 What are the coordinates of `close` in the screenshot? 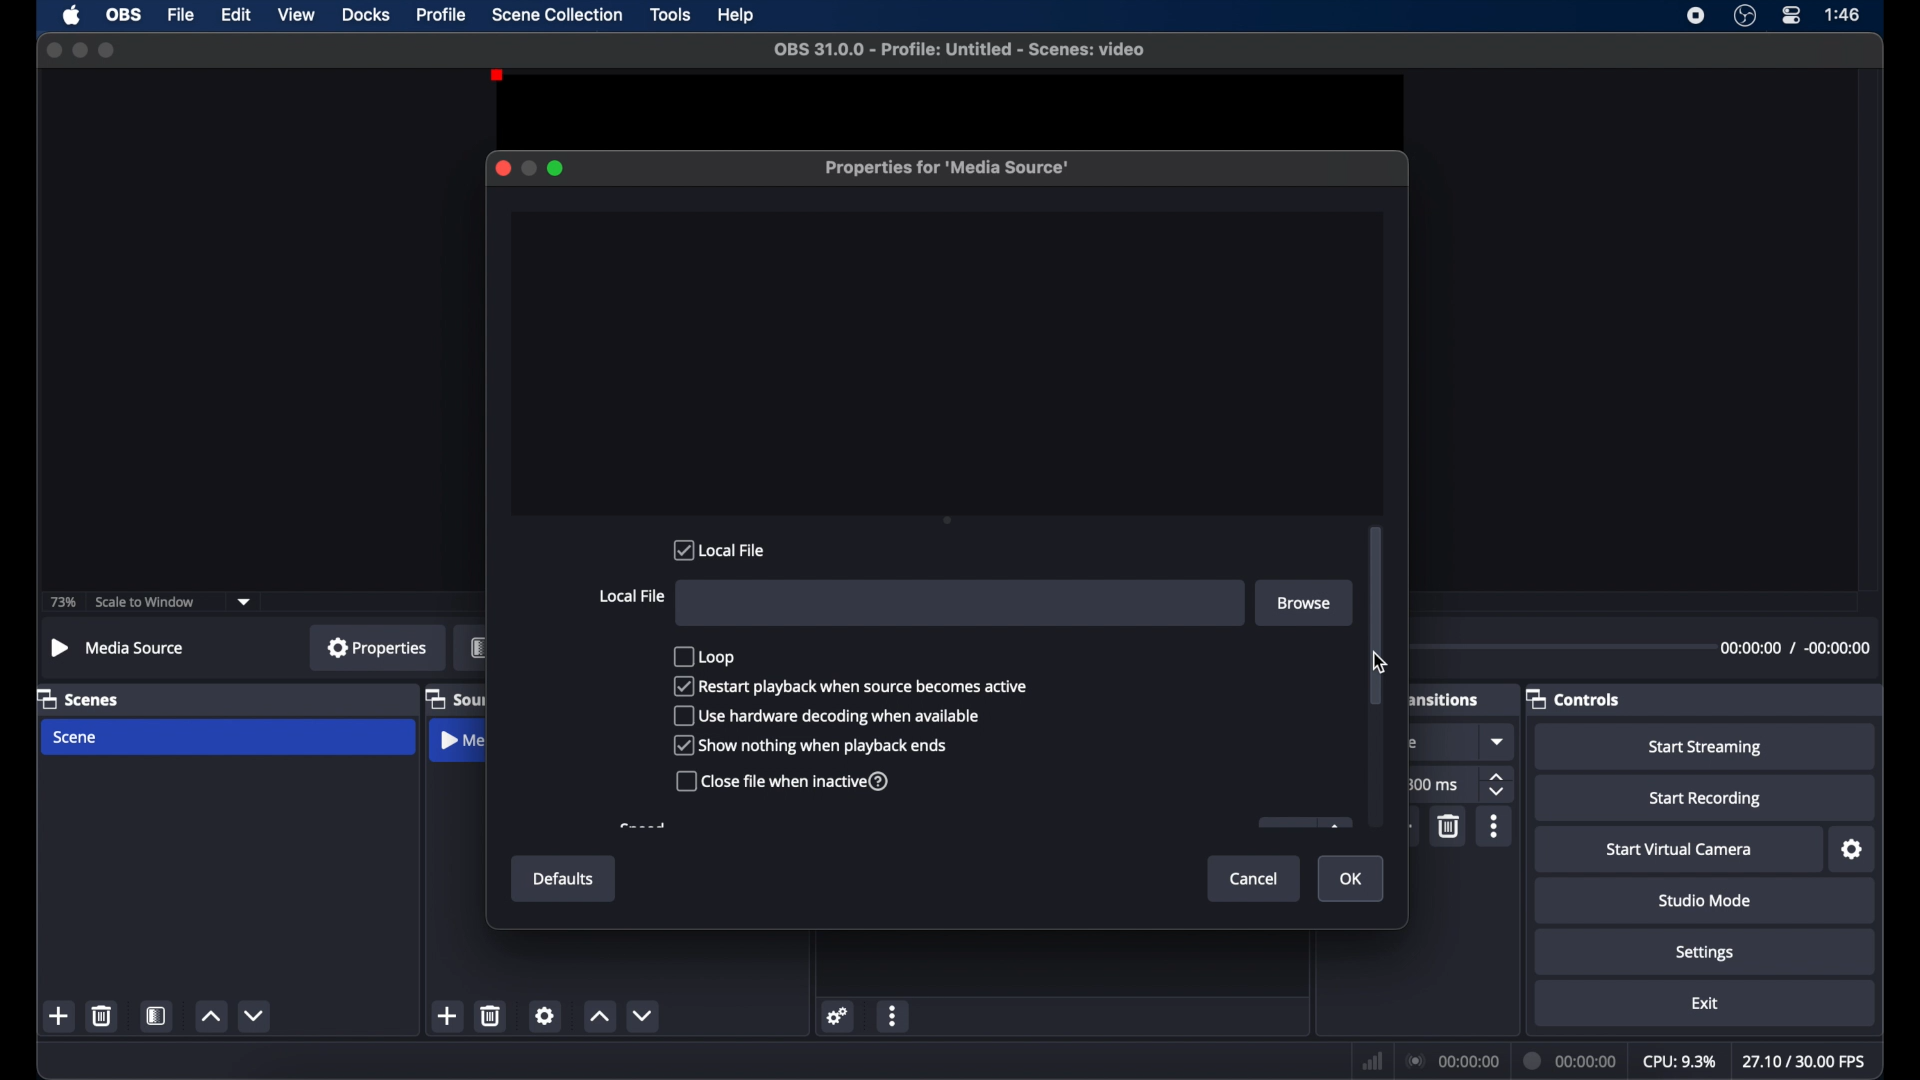 It's located at (502, 168).